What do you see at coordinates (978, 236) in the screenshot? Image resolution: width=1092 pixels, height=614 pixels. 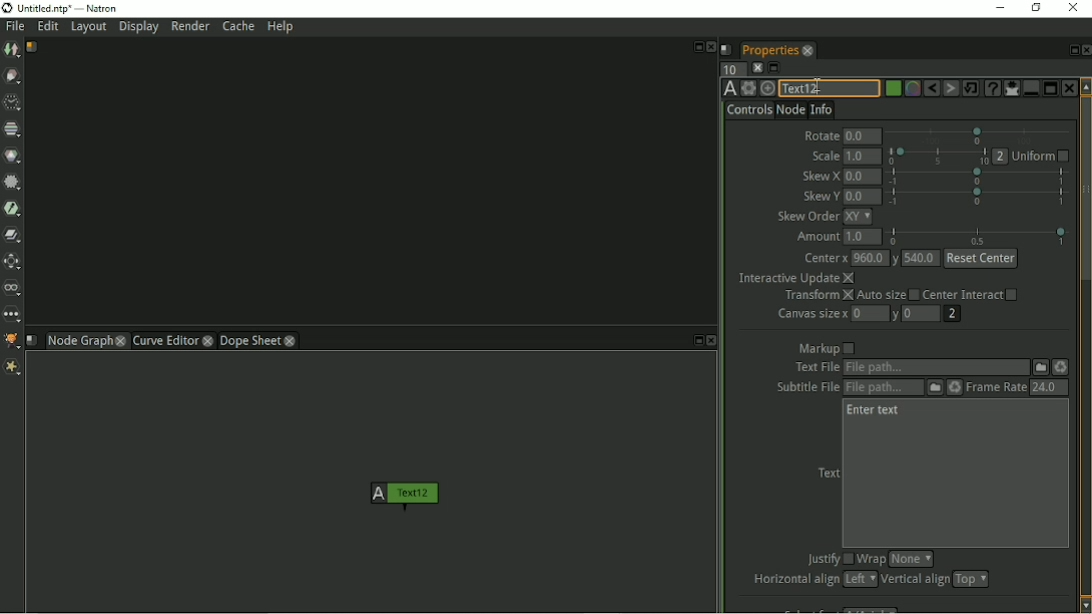 I see `selection bar` at bounding box center [978, 236].